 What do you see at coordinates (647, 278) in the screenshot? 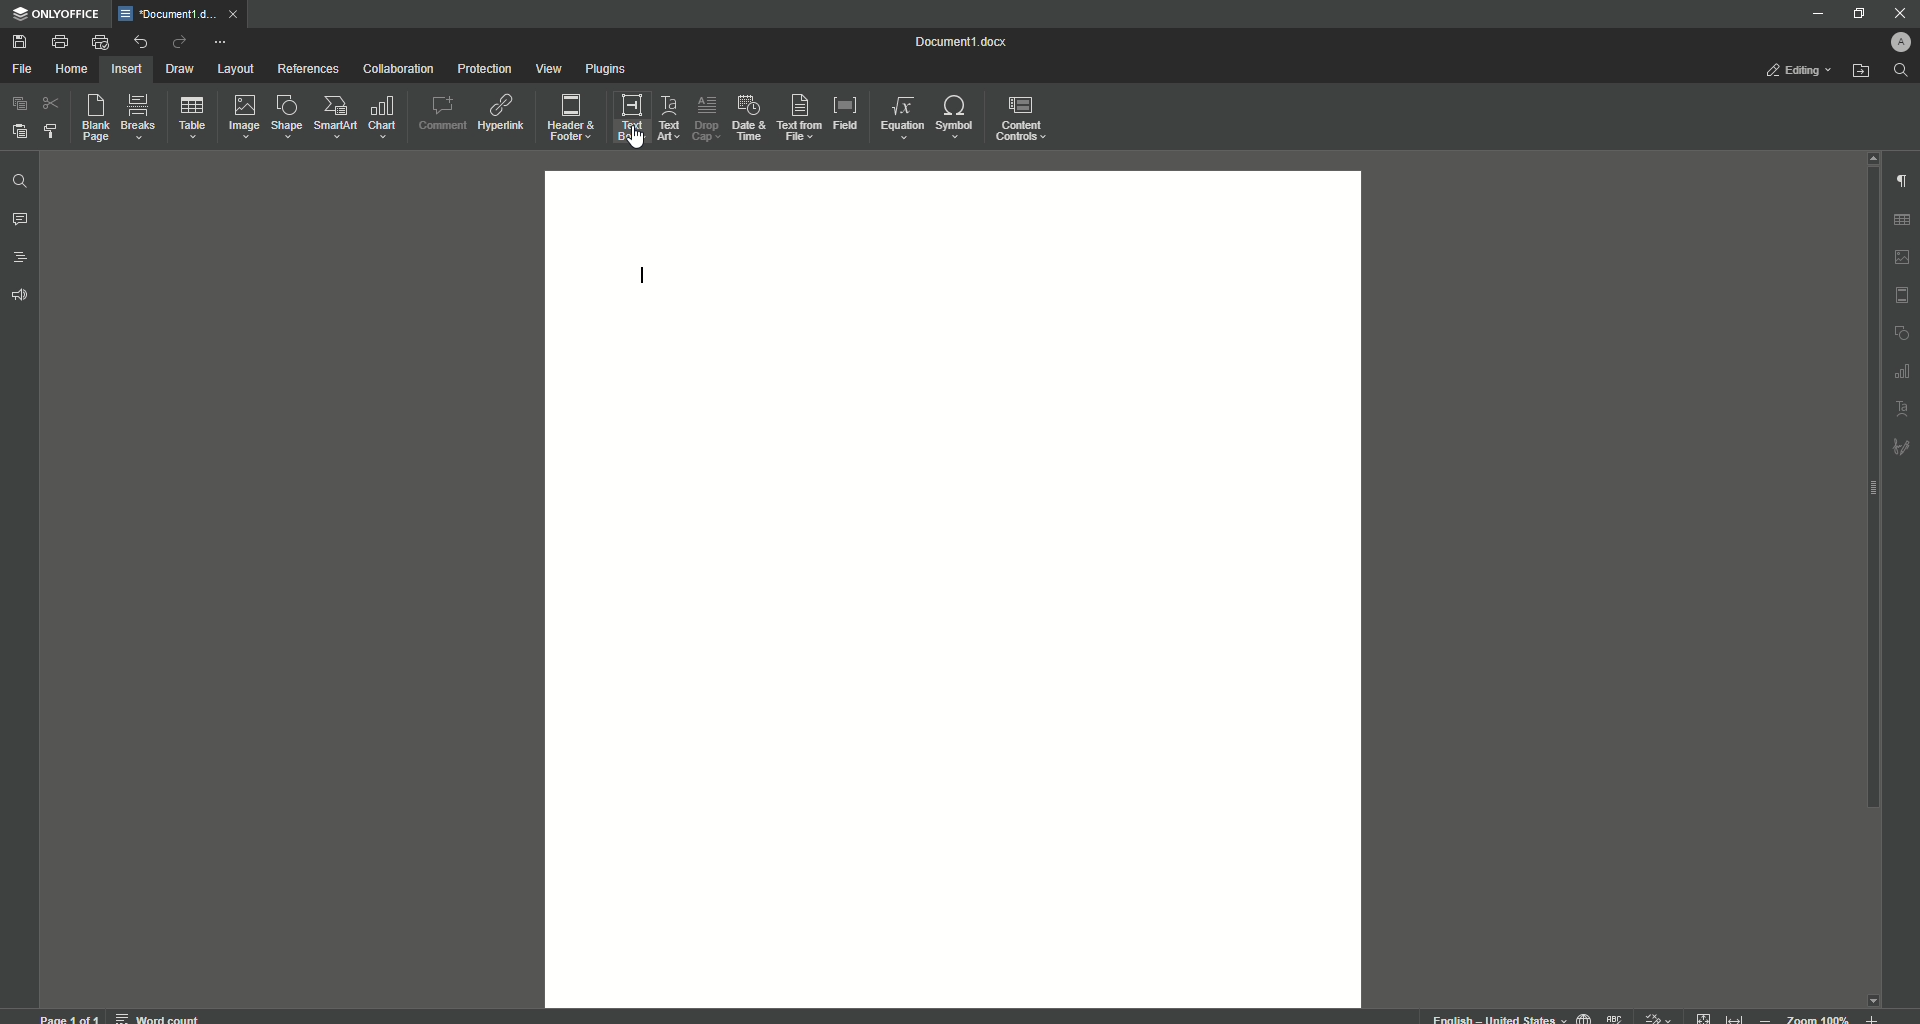
I see `Text Line` at bounding box center [647, 278].